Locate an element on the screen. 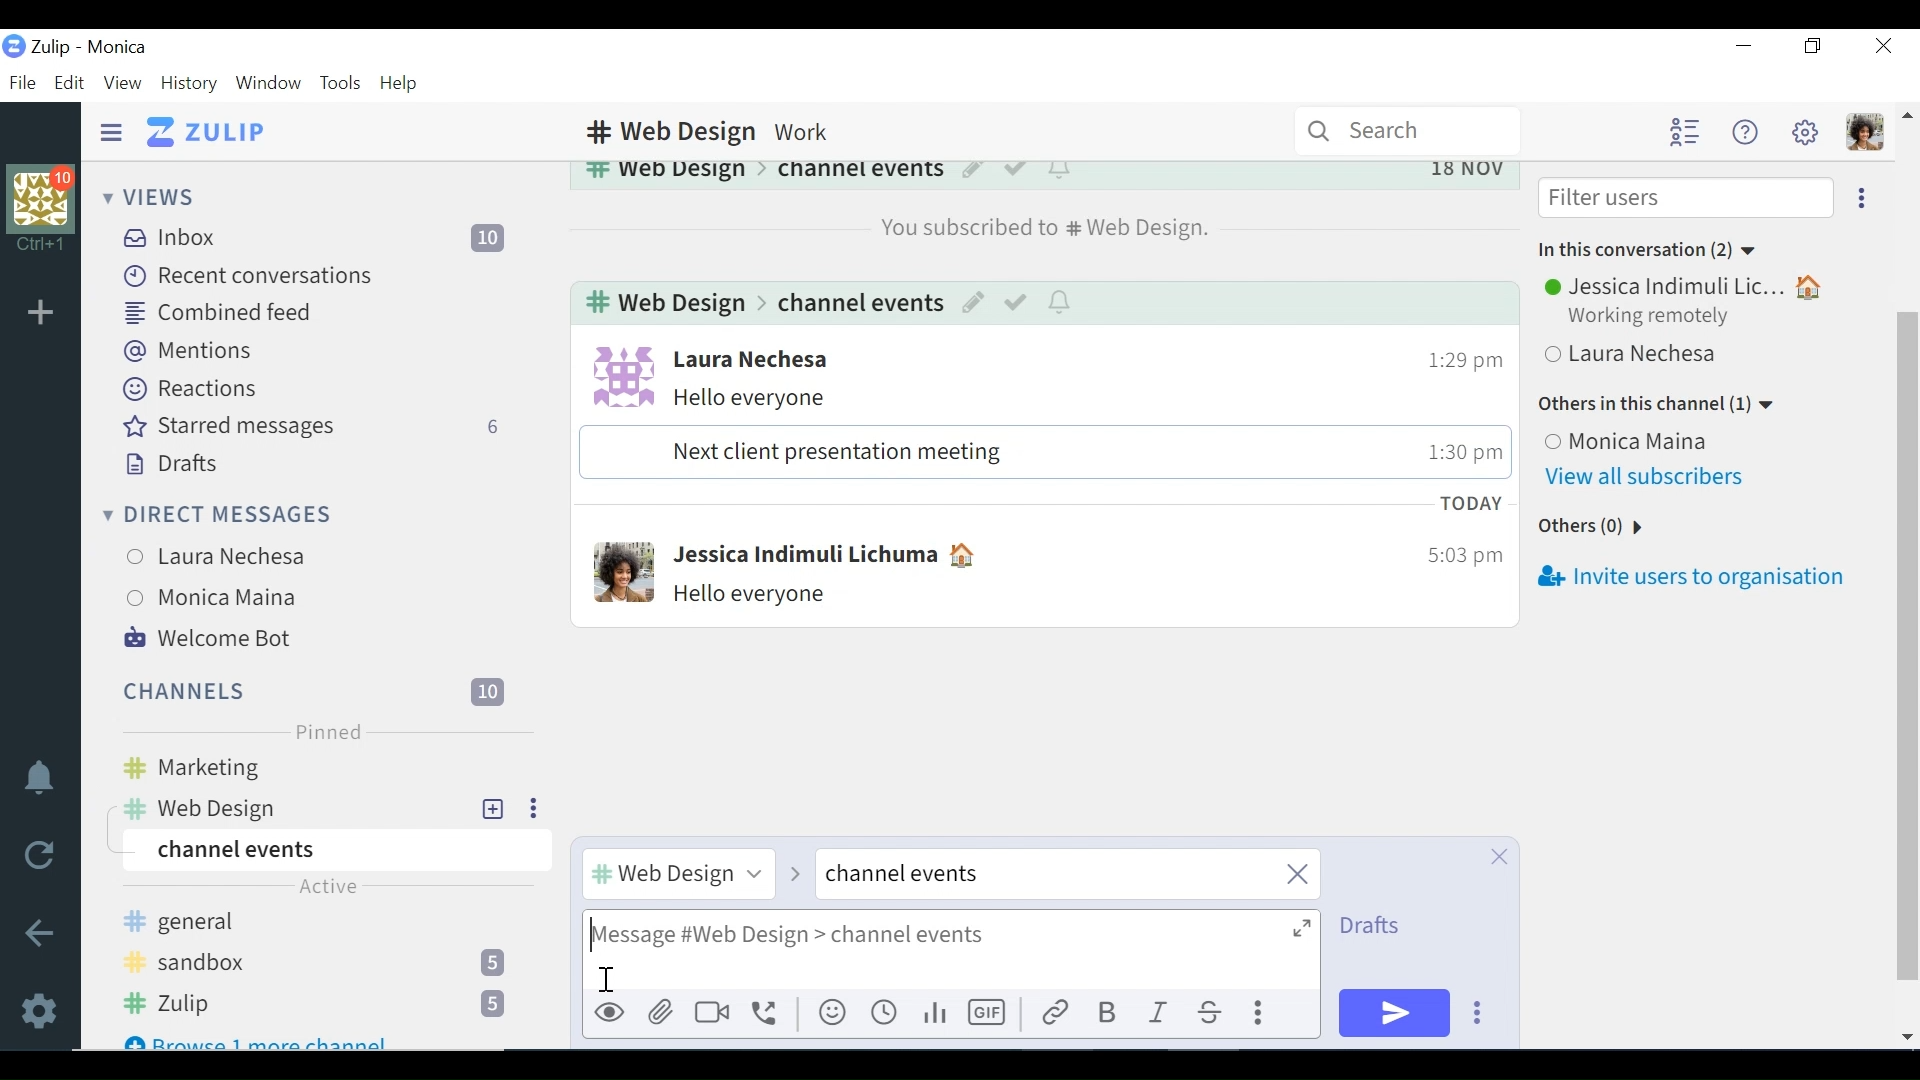 The image size is (1920, 1080). Settings is located at coordinates (43, 1008).